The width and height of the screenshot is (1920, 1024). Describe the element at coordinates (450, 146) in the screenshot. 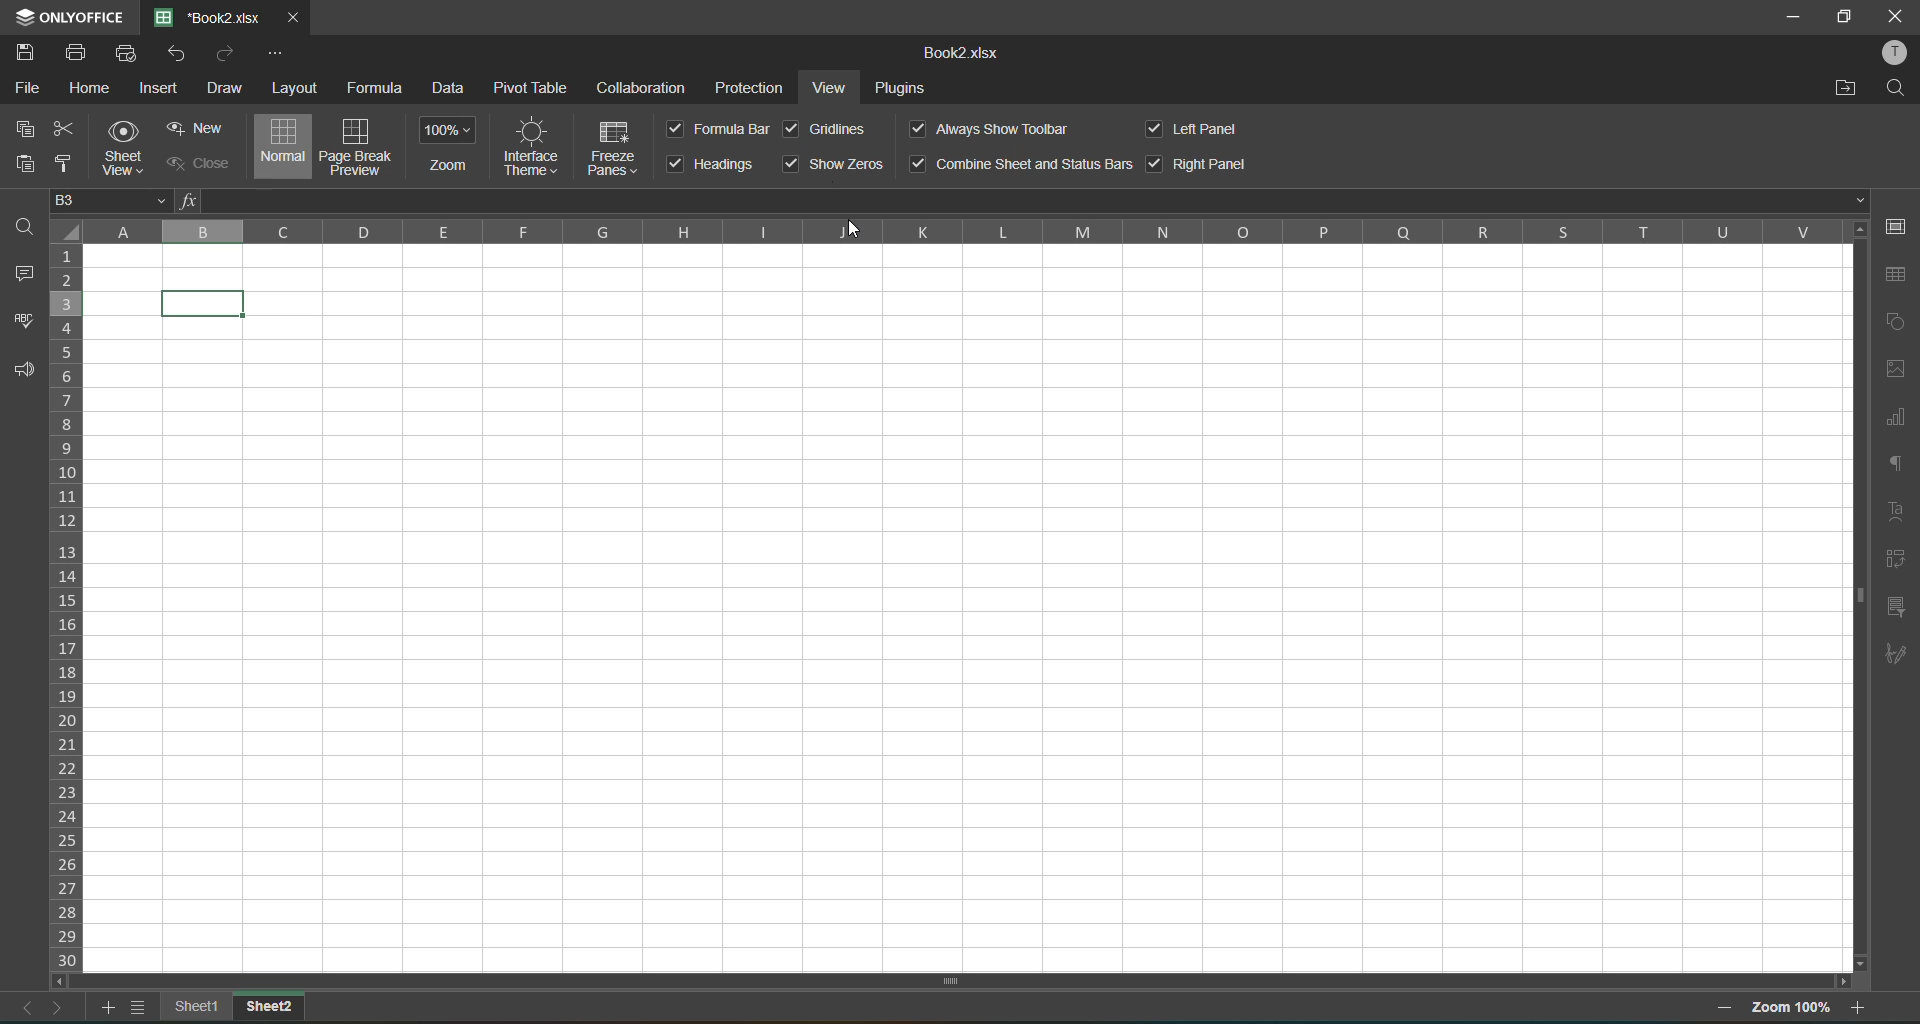

I see `zoom` at that location.